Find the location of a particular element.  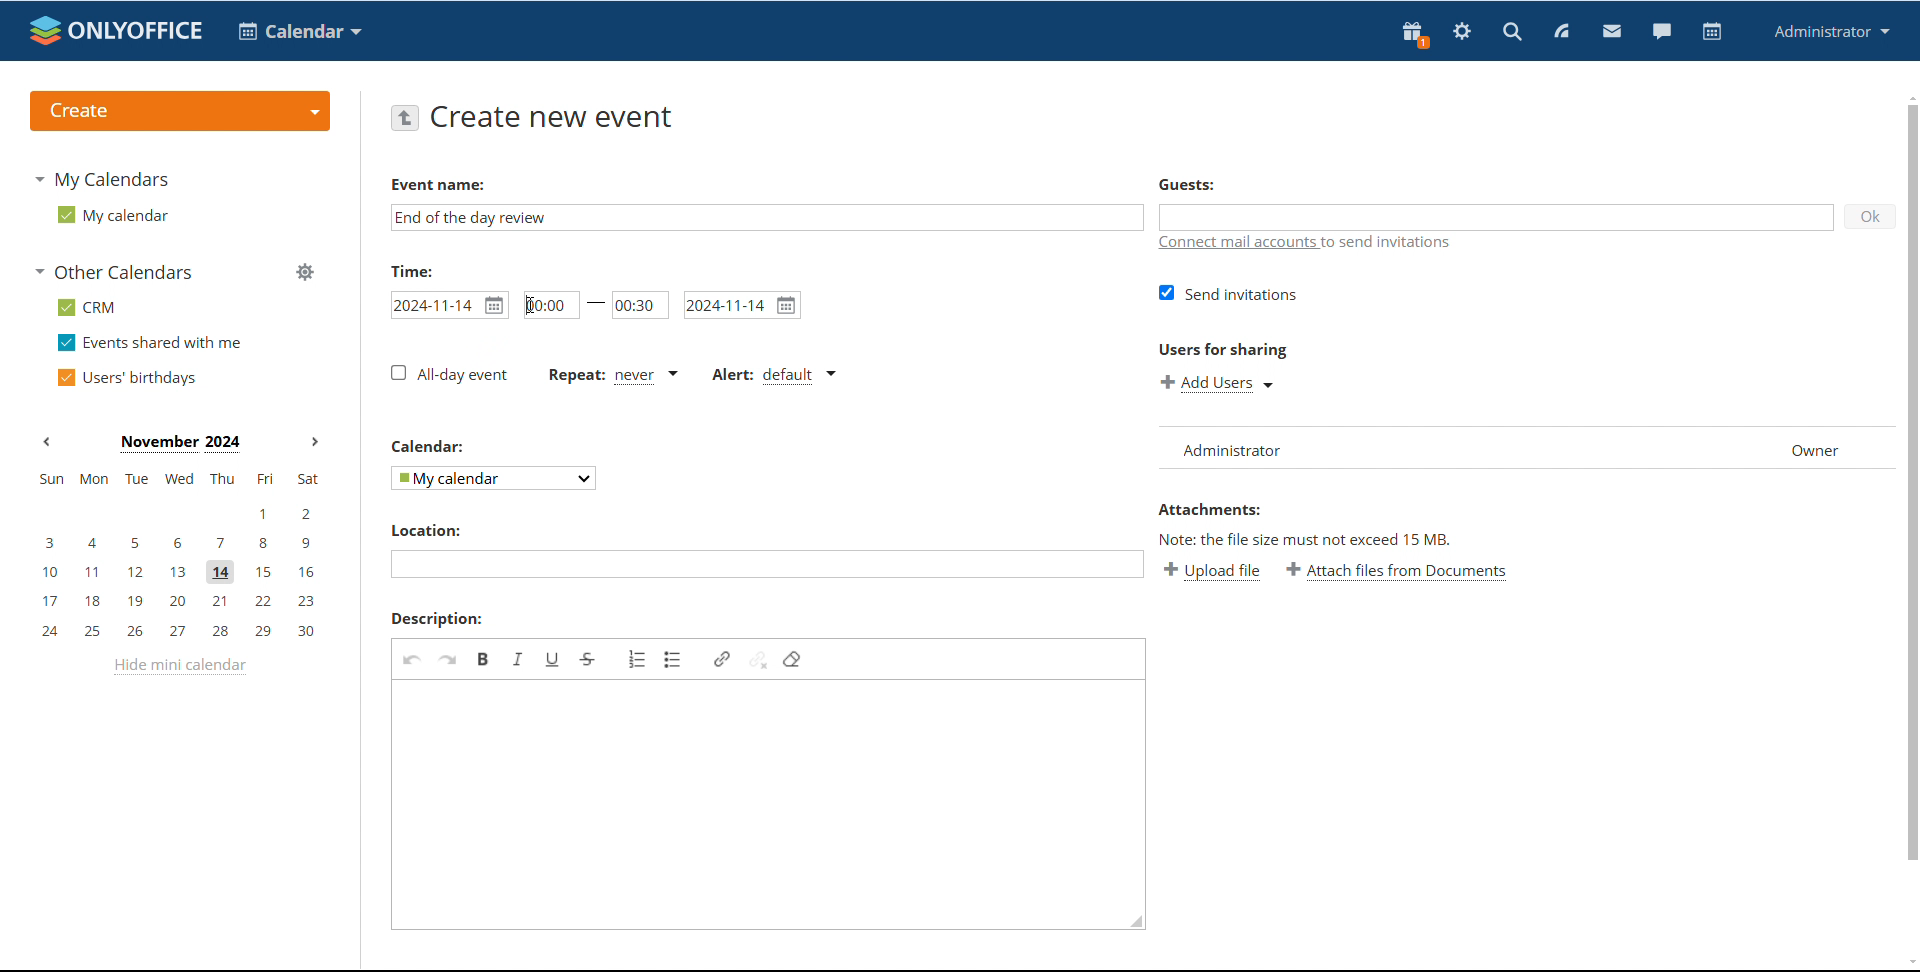

insert/remove bulleted list is located at coordinates (674, 659).